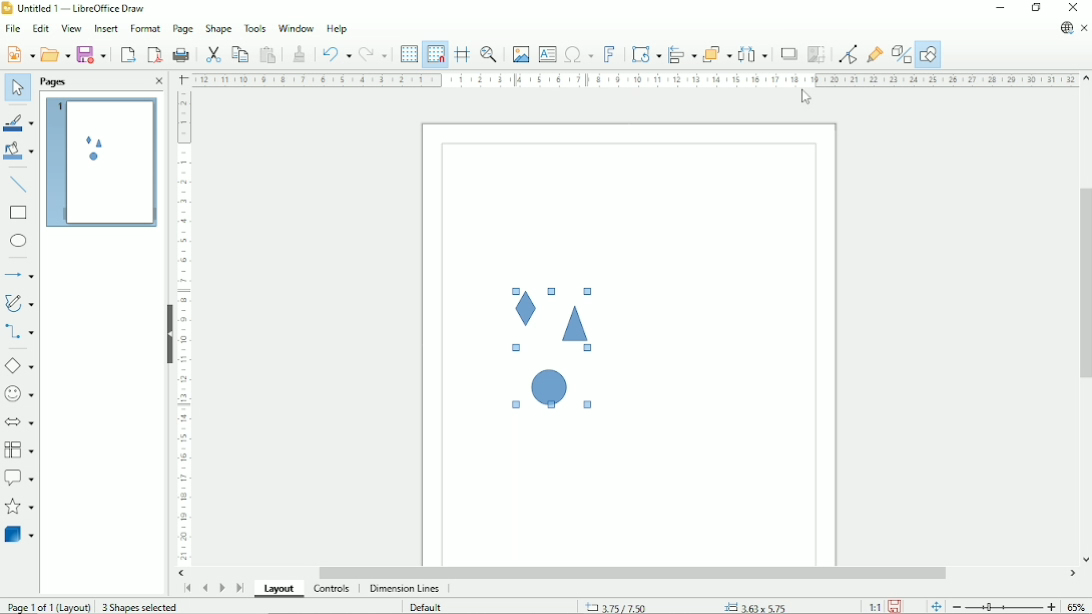  What do you see at coordinates (928, 55) in the screenshot?
I see `Show draw functions` at bounding box center [928, 55].